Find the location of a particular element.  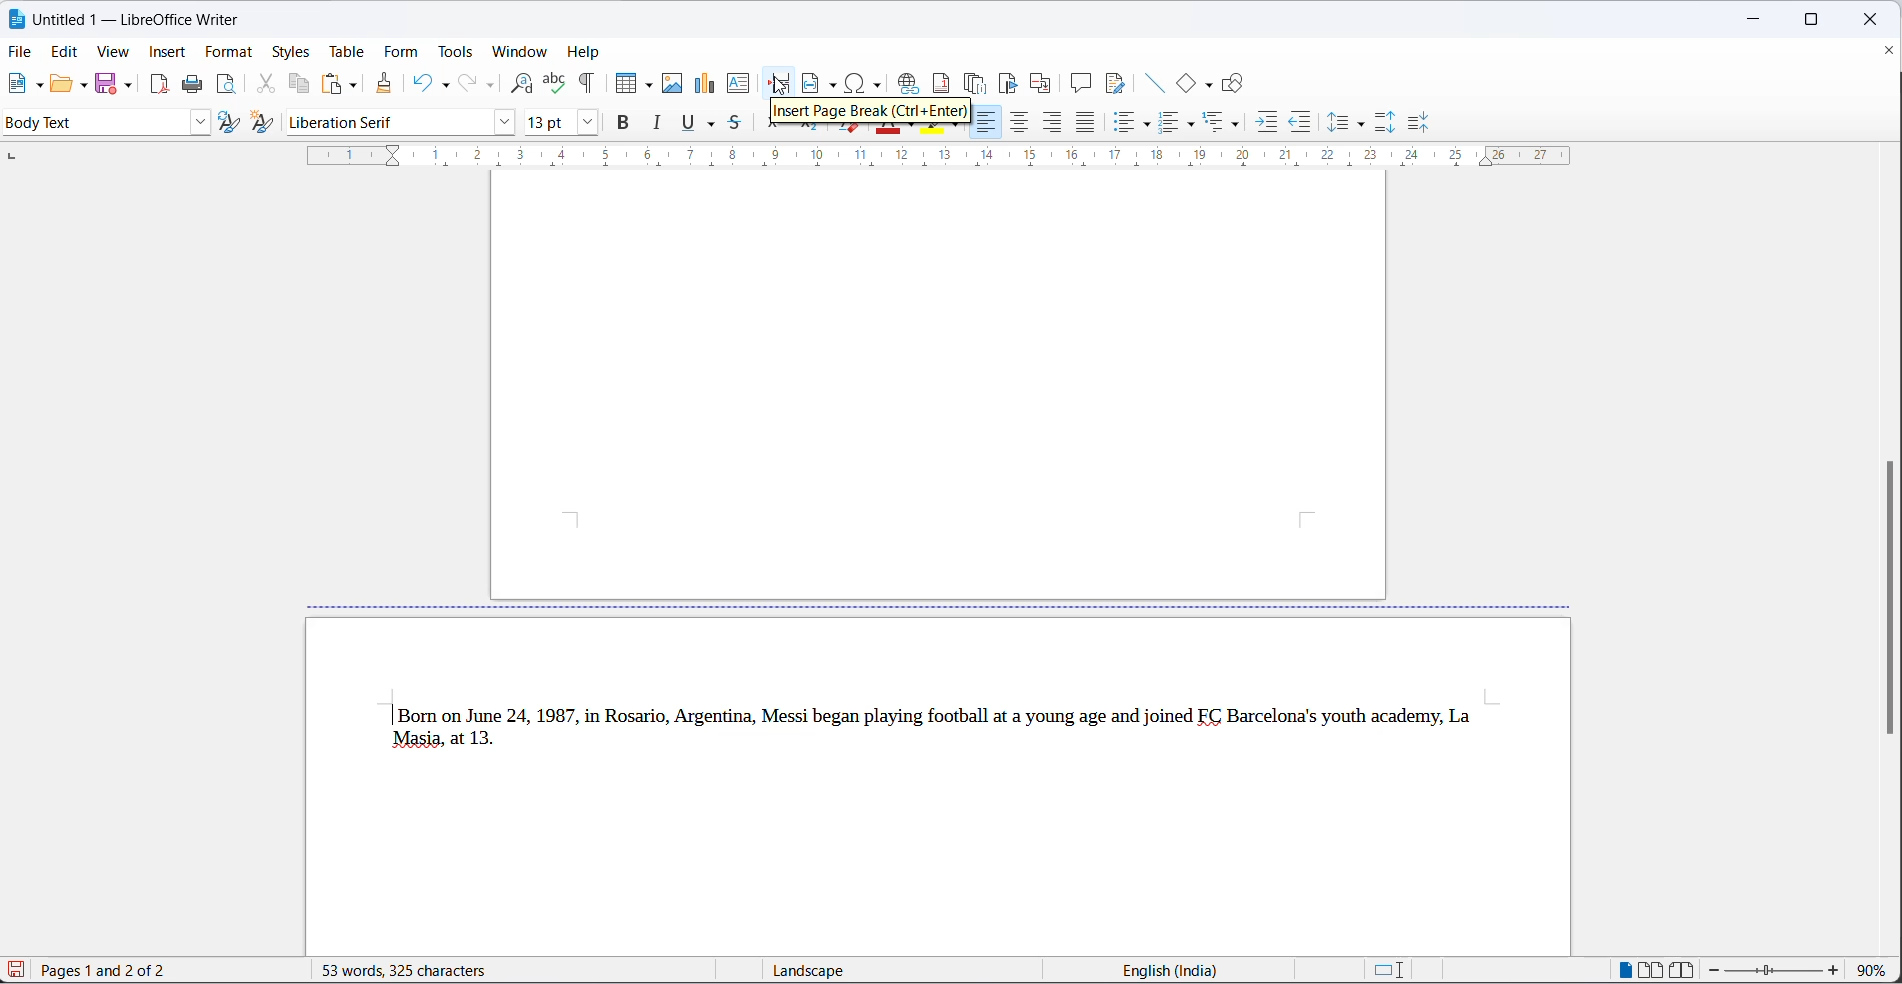

toggle formatting marks is located at coordinates (582, 84).